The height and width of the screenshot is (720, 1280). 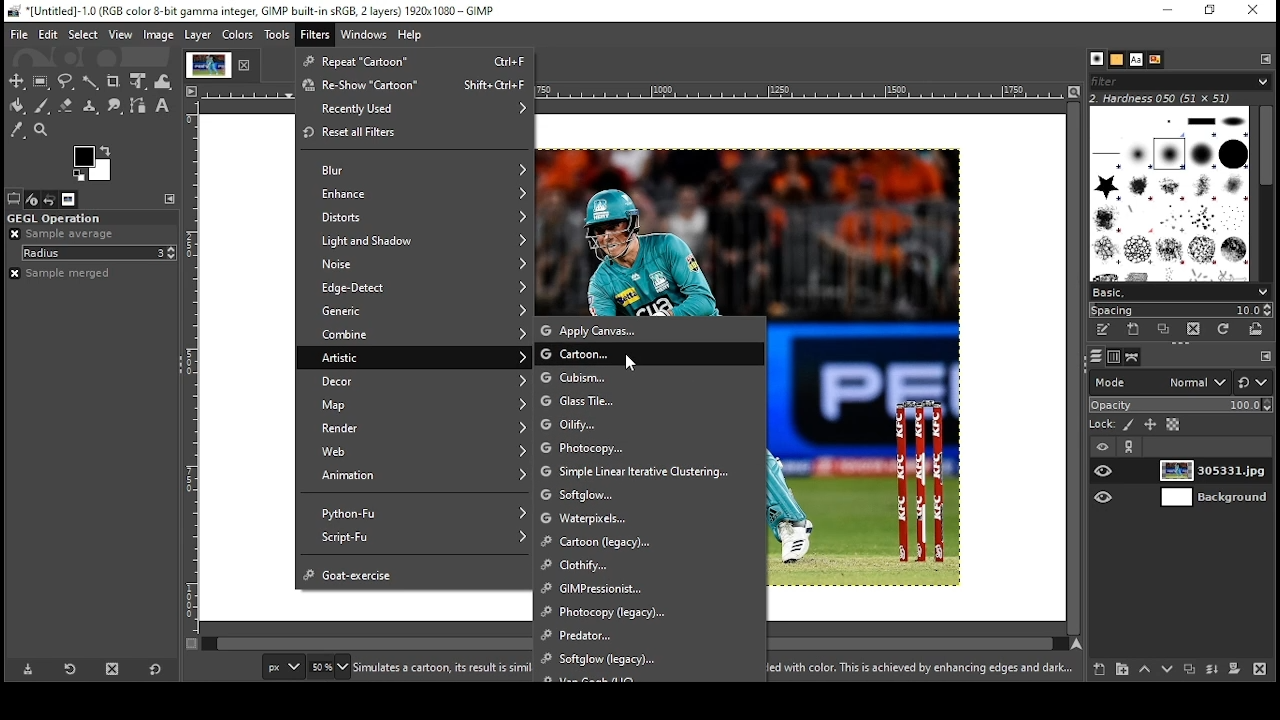 What do you see at coordinates (1150, 425) in the screenshot?
I see `lock position and size` at bounding box center [1150, 425].